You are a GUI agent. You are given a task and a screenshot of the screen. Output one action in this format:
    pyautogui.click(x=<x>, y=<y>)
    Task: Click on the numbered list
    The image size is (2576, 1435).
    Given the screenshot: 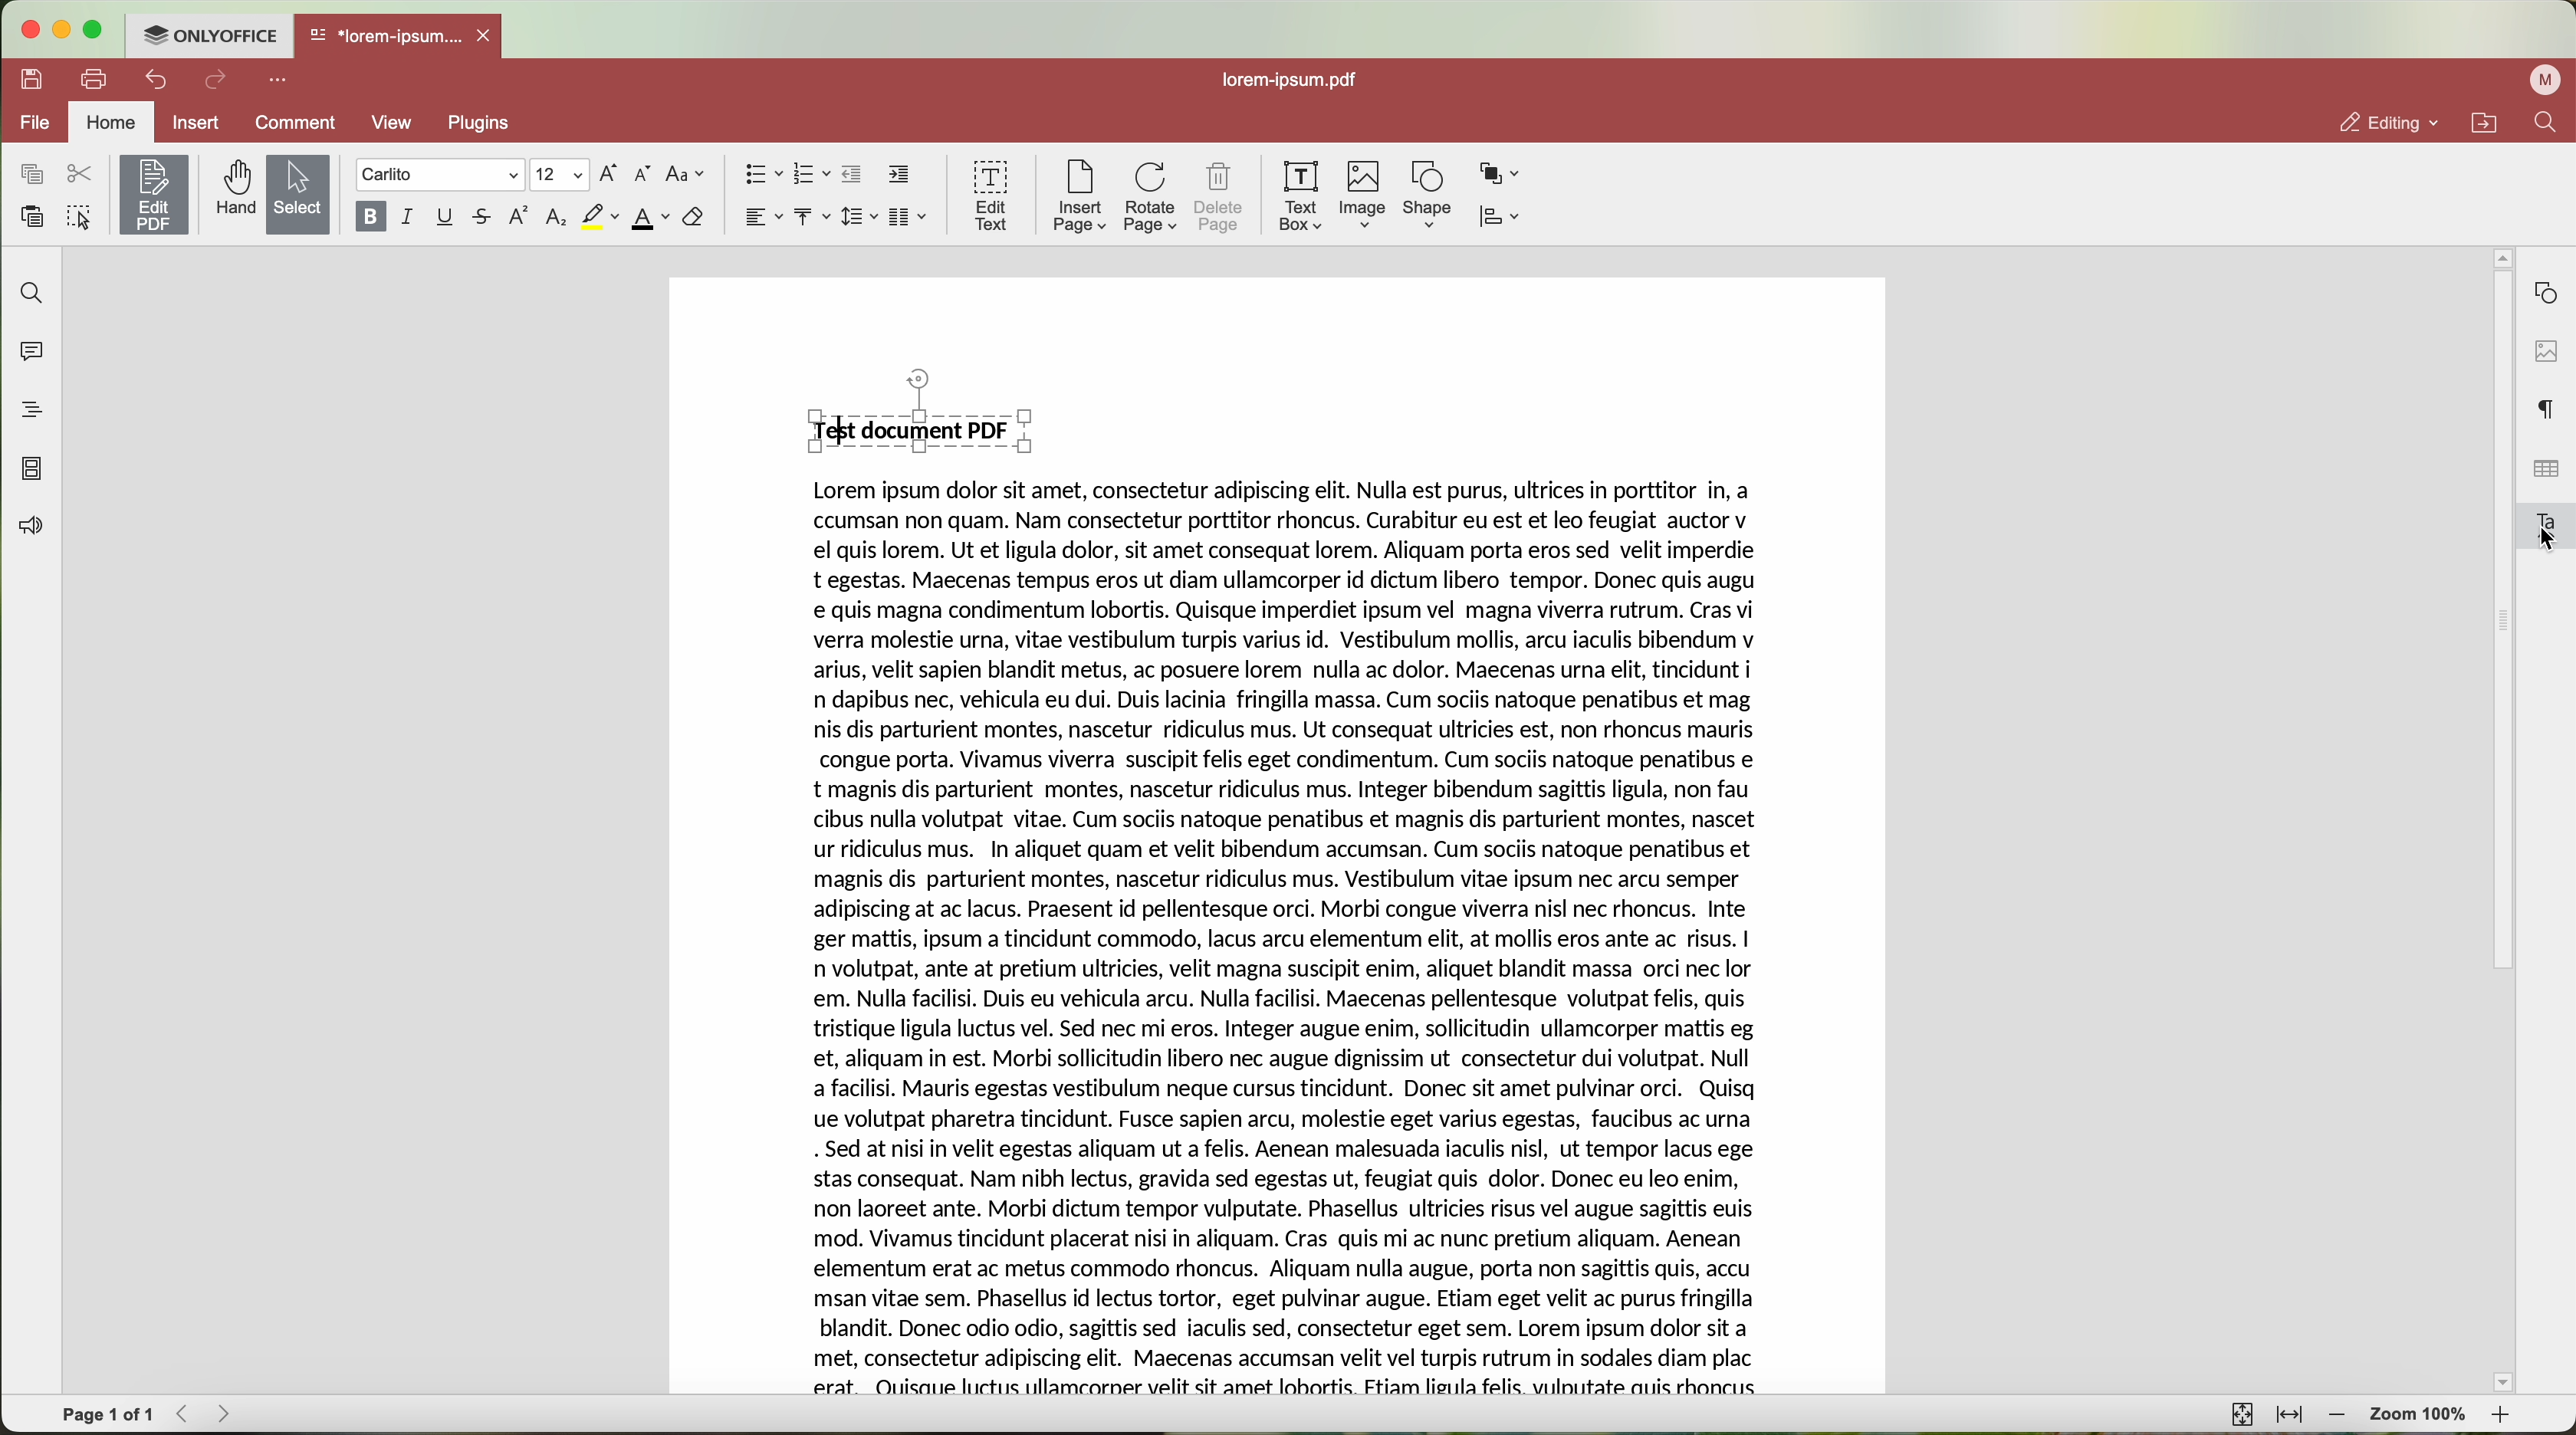 What is the action you would take?
    pyautogui.click(x=813, y=176)
    